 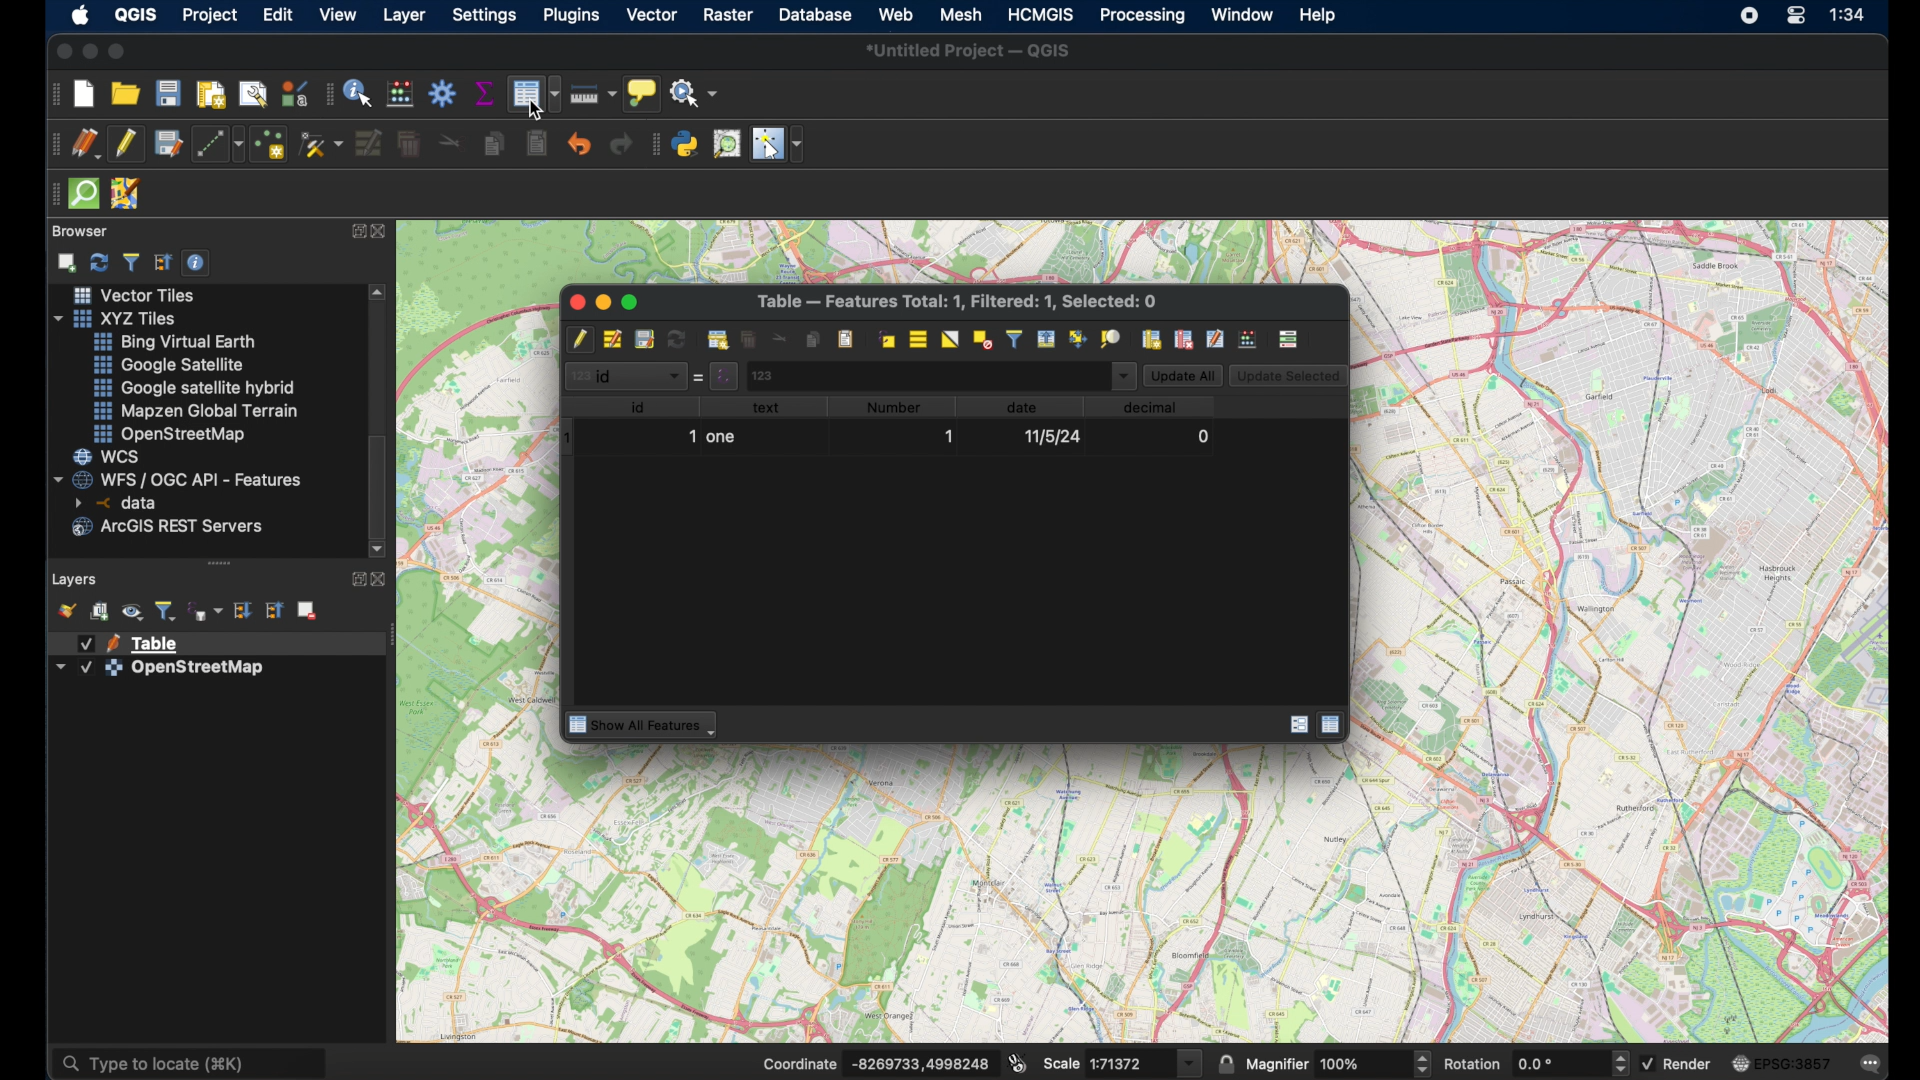 What do you see at coordinates (645, 338) in the screenshot?
I see `saveedits` at bounding box center [645, 338].